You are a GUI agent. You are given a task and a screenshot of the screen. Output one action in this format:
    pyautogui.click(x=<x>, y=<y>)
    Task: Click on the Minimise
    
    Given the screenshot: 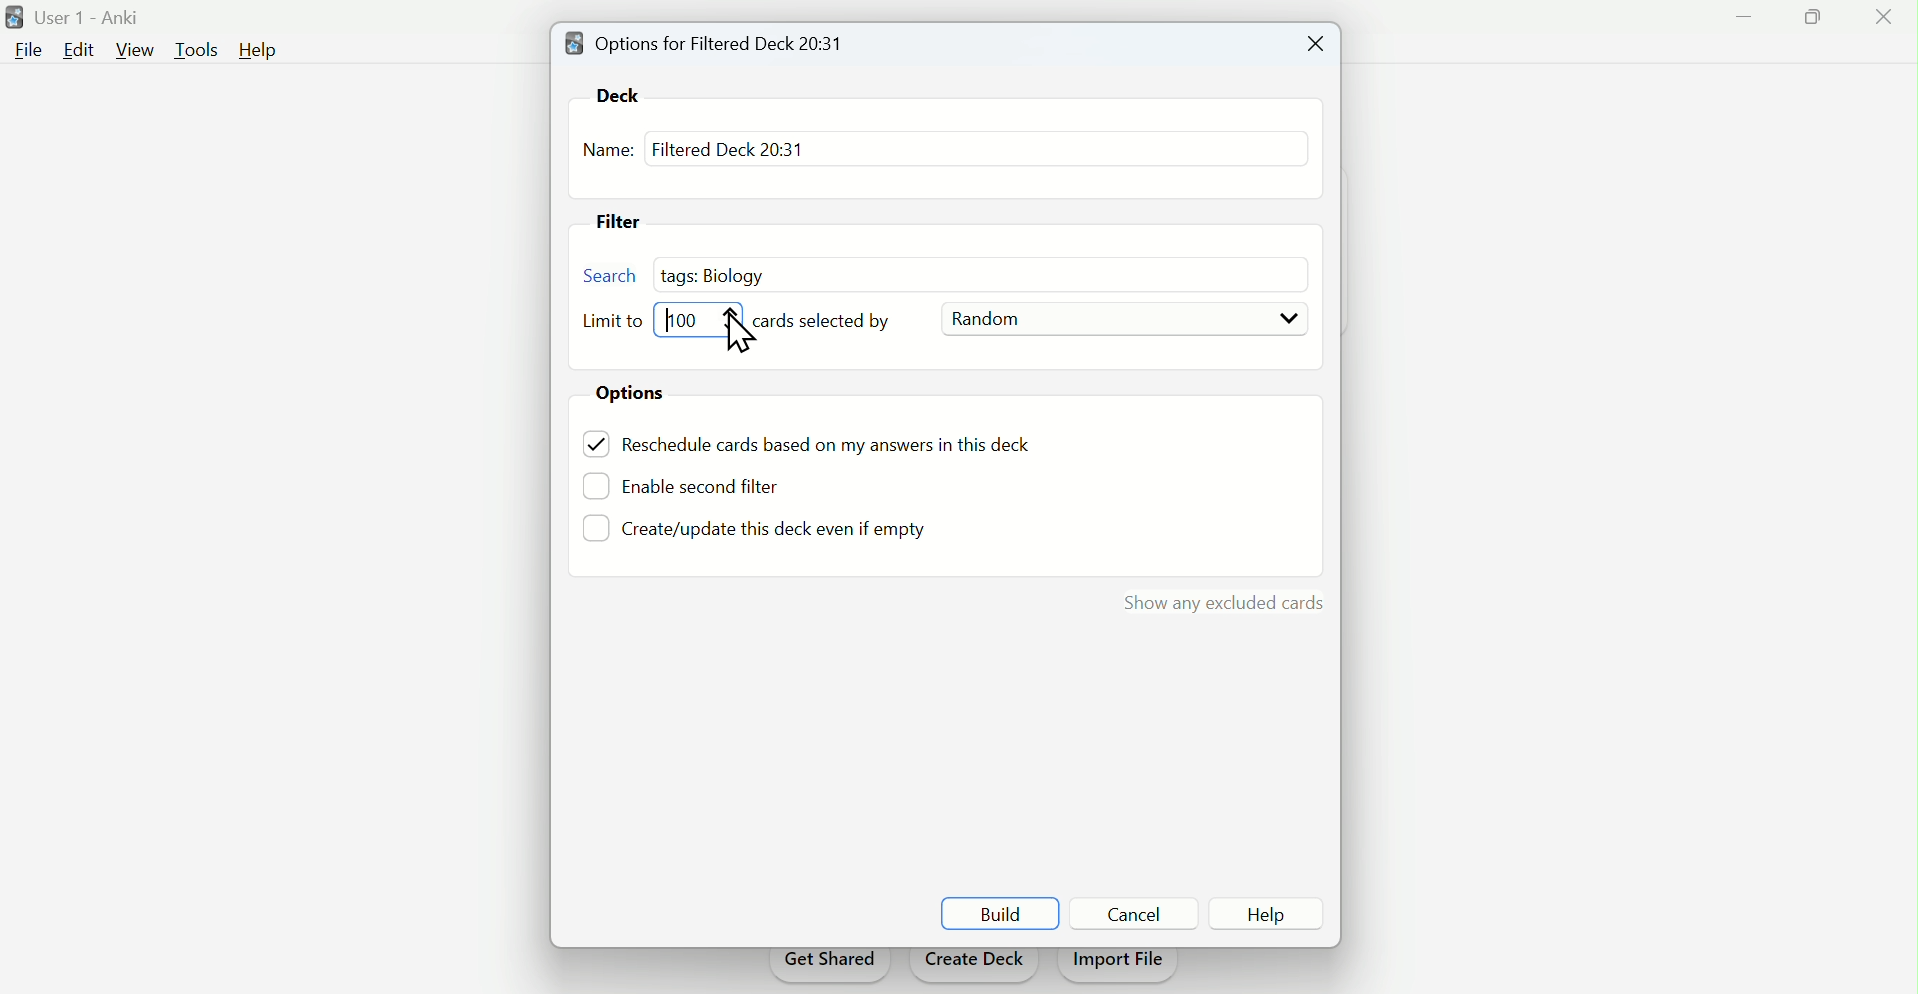 What is the action you would take?
    pyautogui.click(x=1738, y=28)
    